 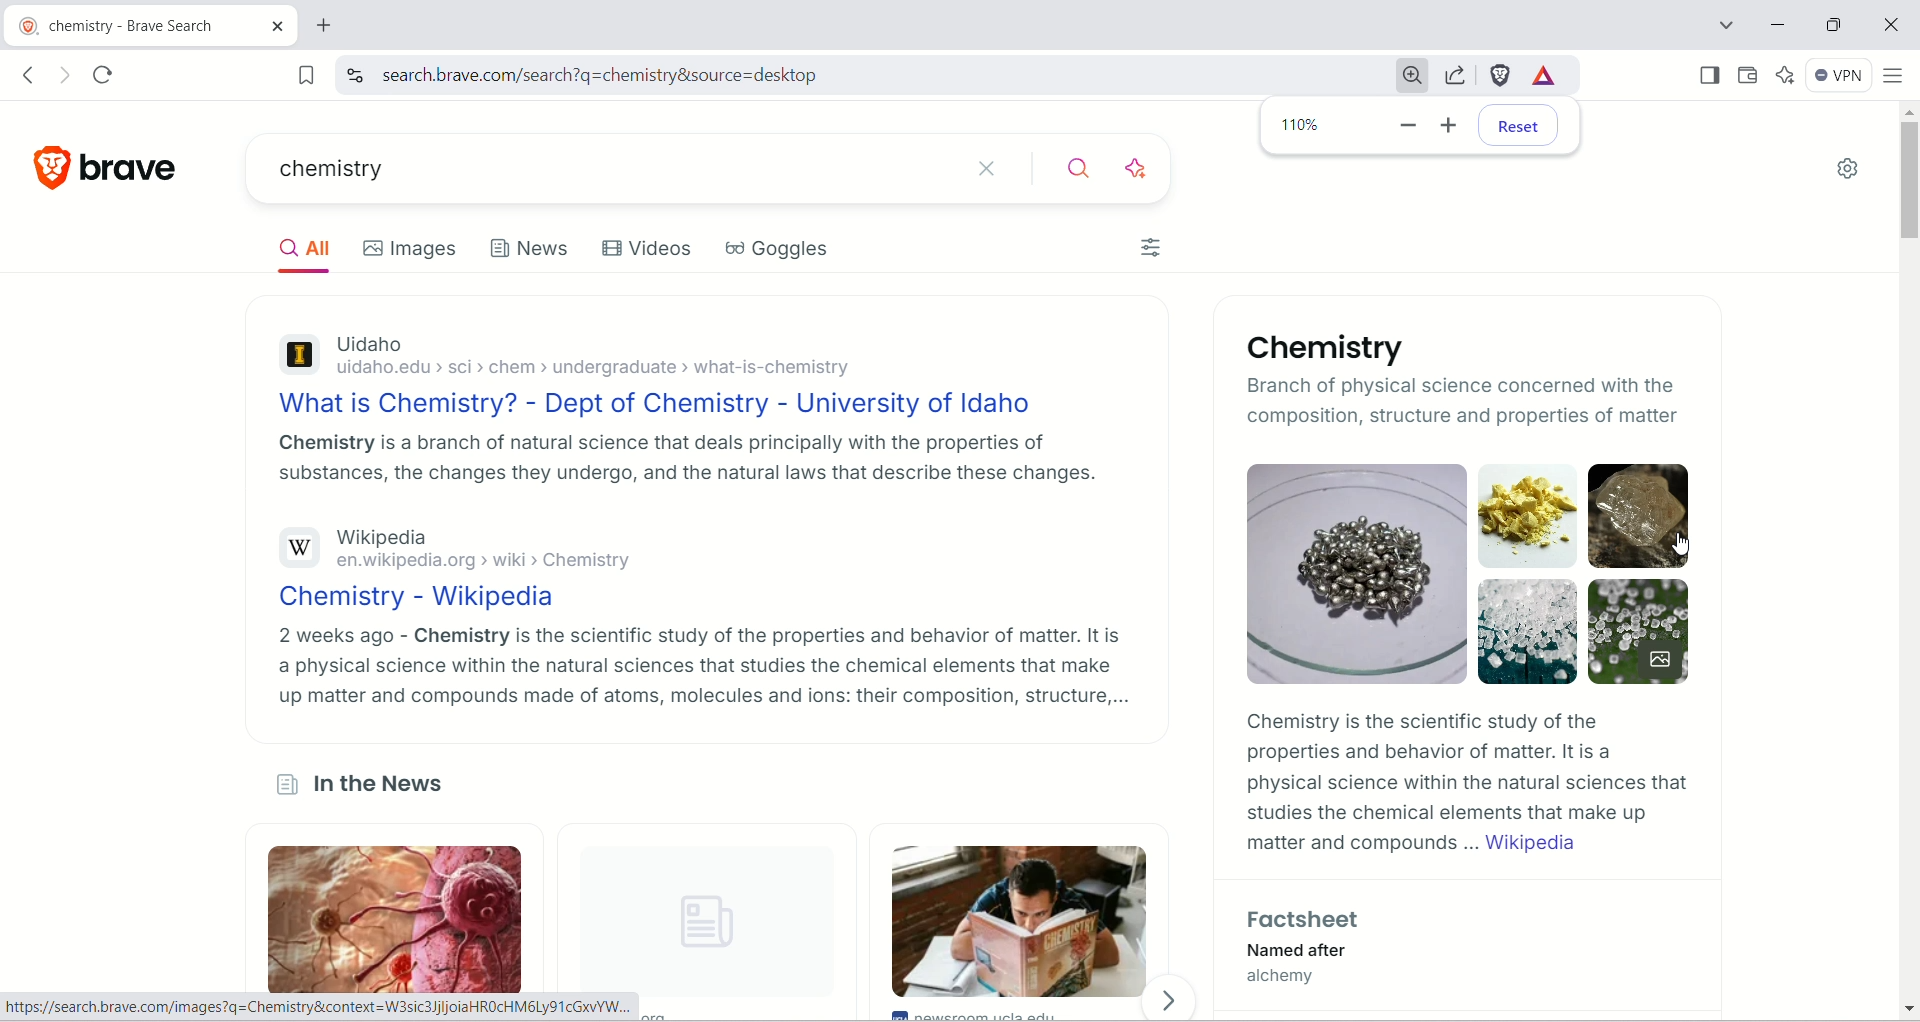 What do you see at coordinates (395, 918) in the screenshot?
I see `lungs image` at bounding box center [395, 918].